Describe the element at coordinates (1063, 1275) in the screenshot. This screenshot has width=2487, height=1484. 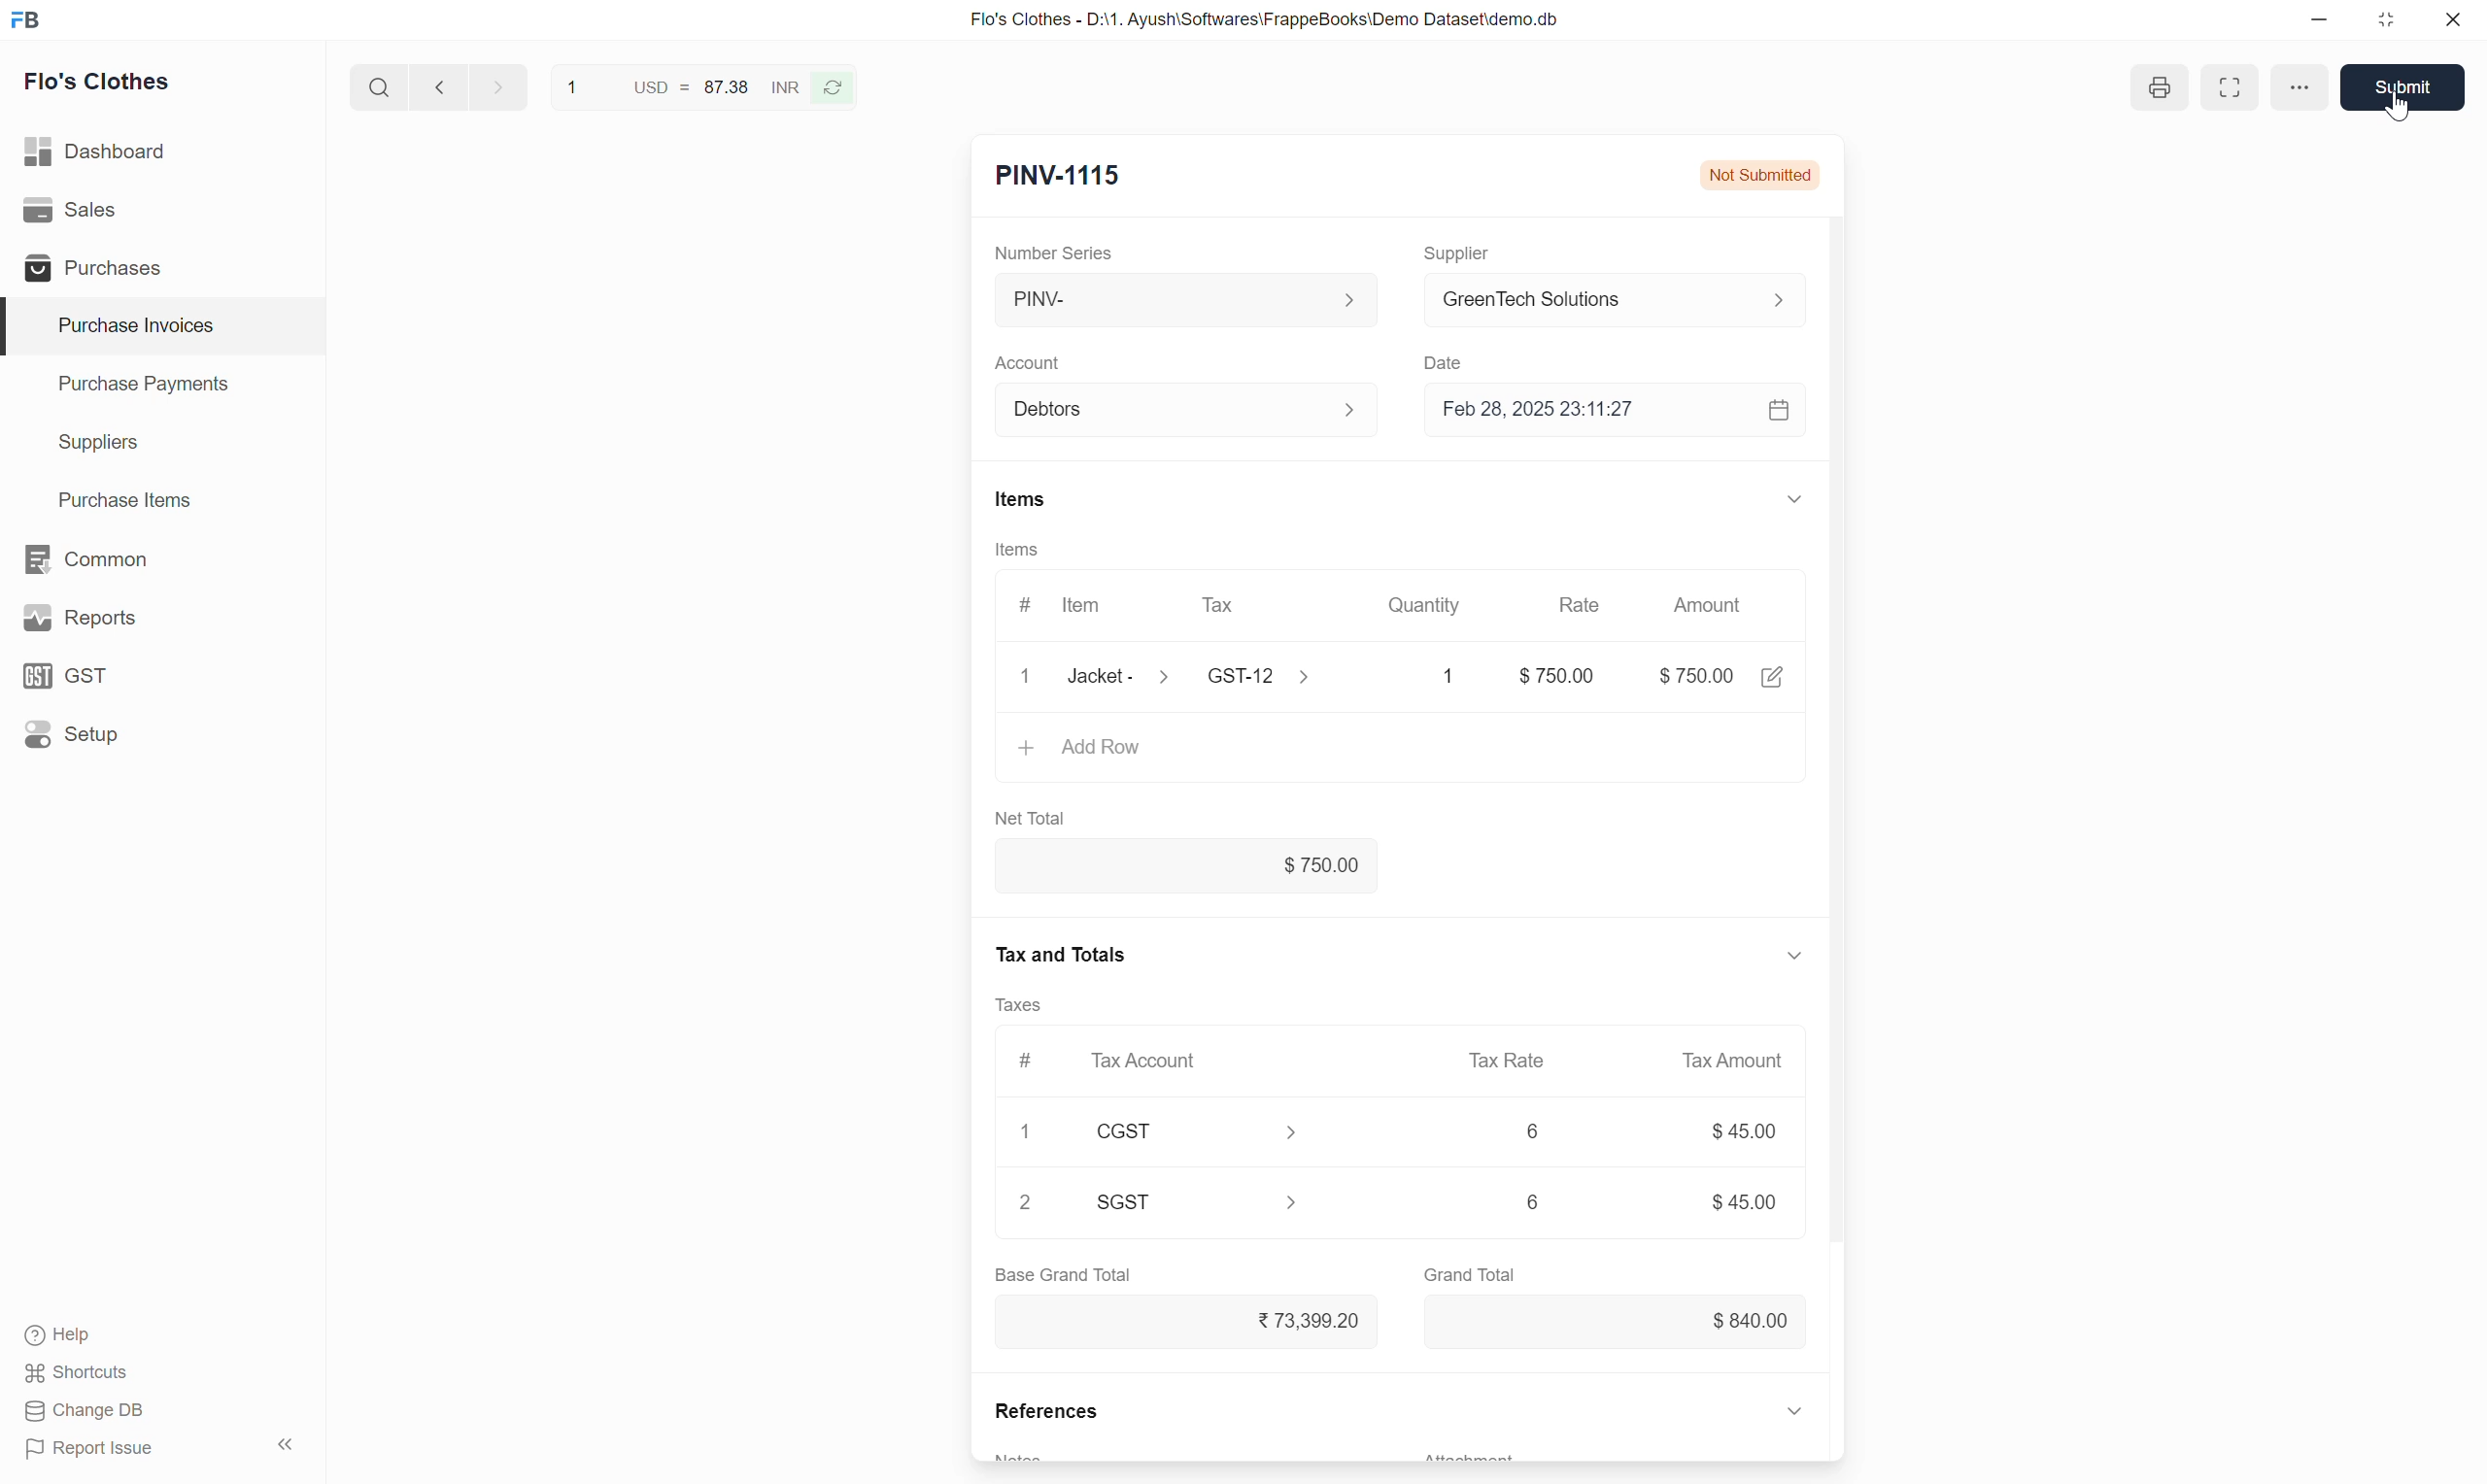
I see `Base Grand Total` at that location.